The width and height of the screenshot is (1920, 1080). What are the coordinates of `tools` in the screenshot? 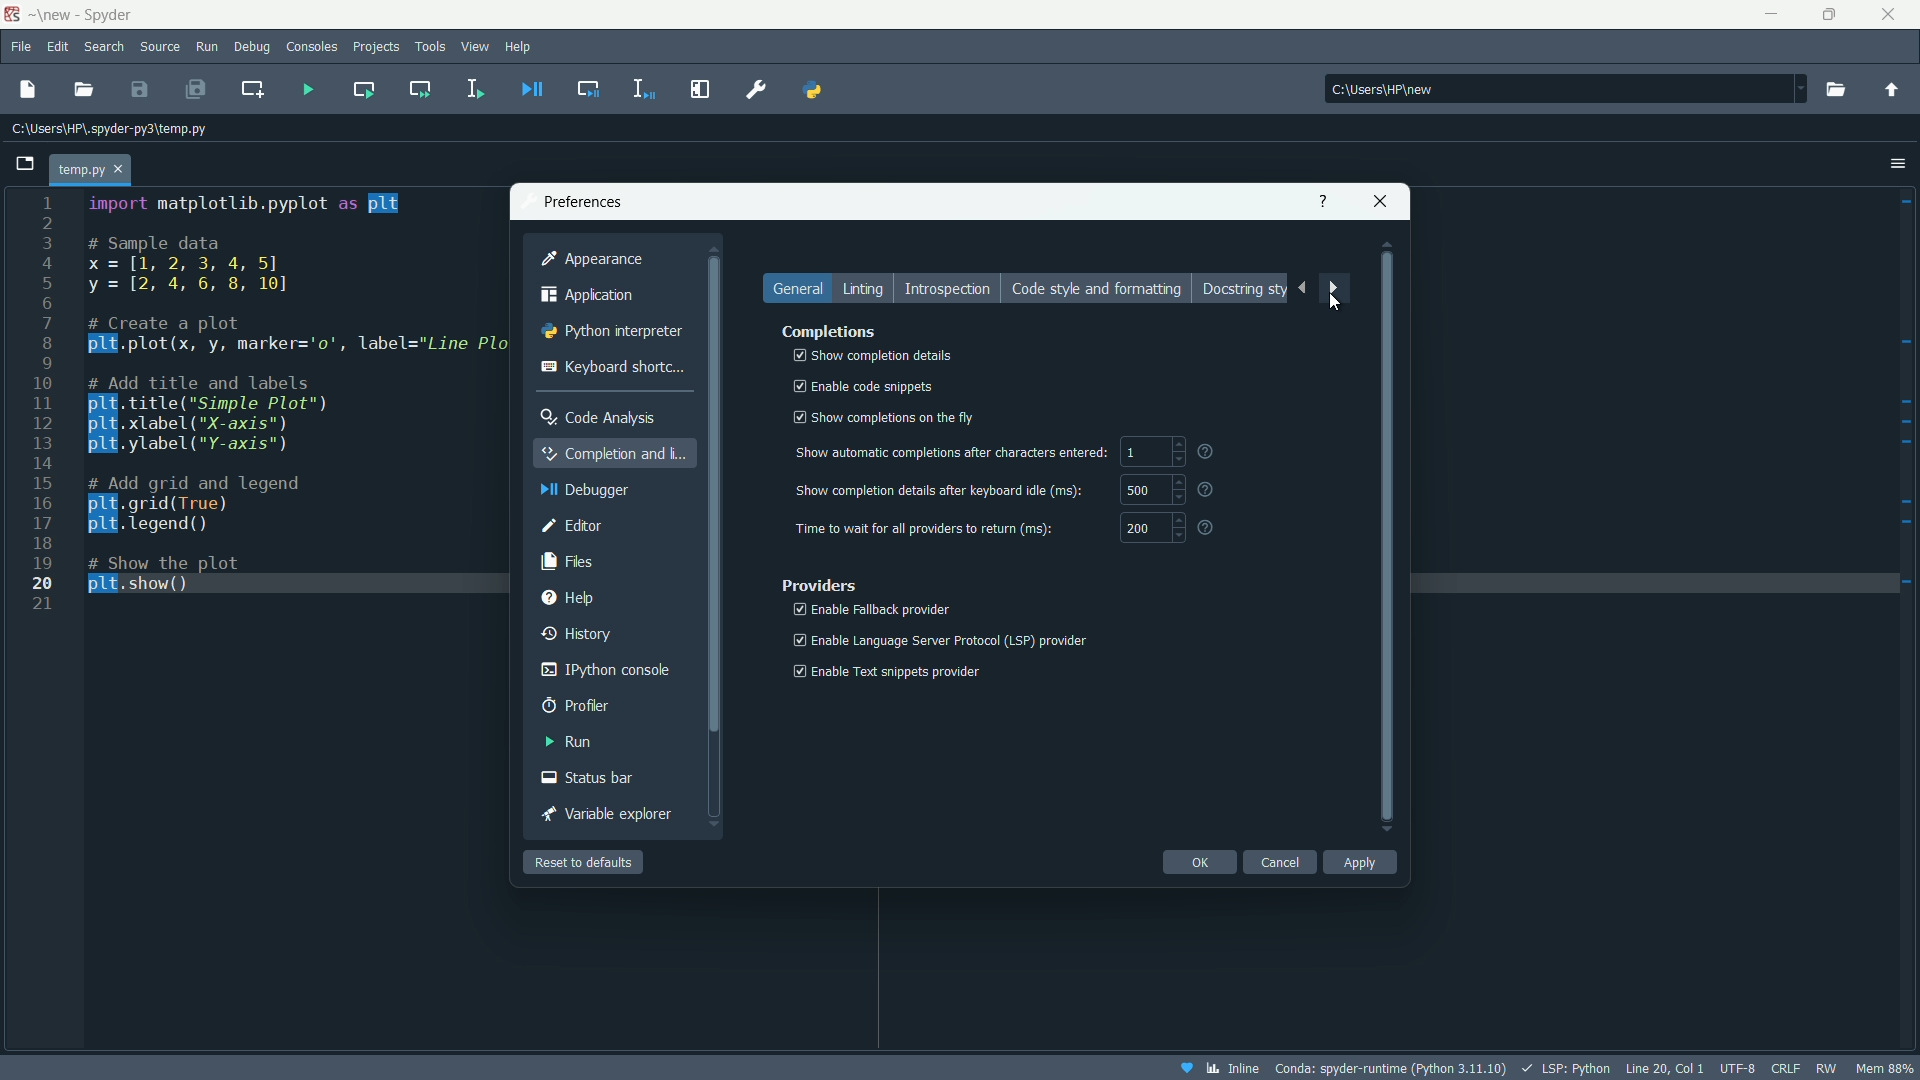 It's located at (433, 46).